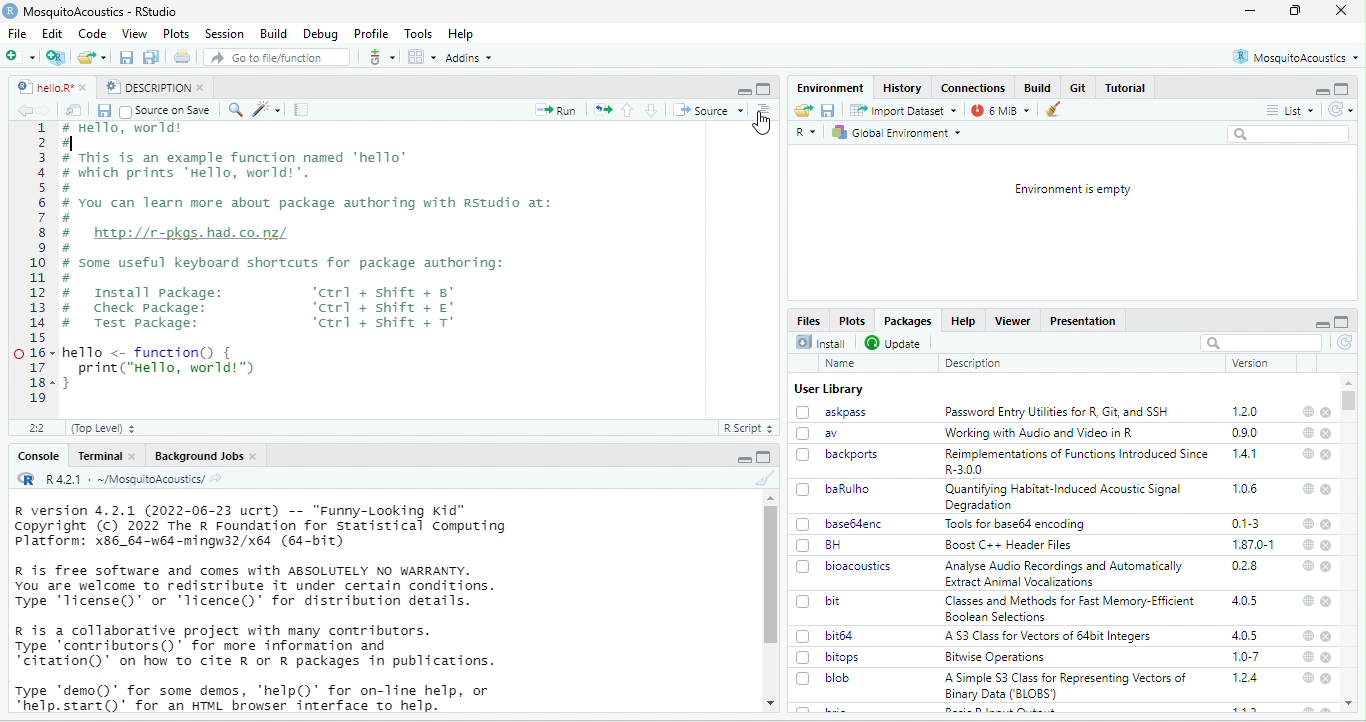 The image size is (1366, 722). Describe the element at coordinates (1296, 57) in the screenshot. I see `MosquitoAcoustics` at that location.